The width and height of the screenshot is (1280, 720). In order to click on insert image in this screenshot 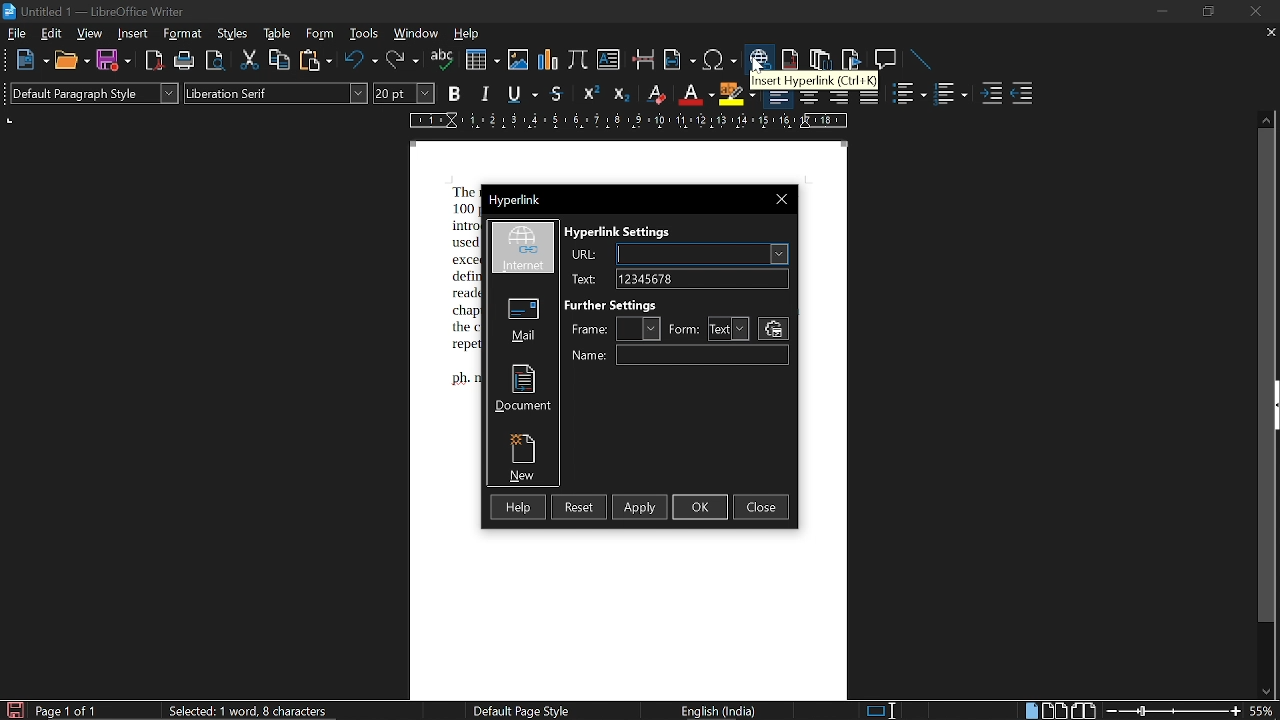, I will do `click(517, 60)`.